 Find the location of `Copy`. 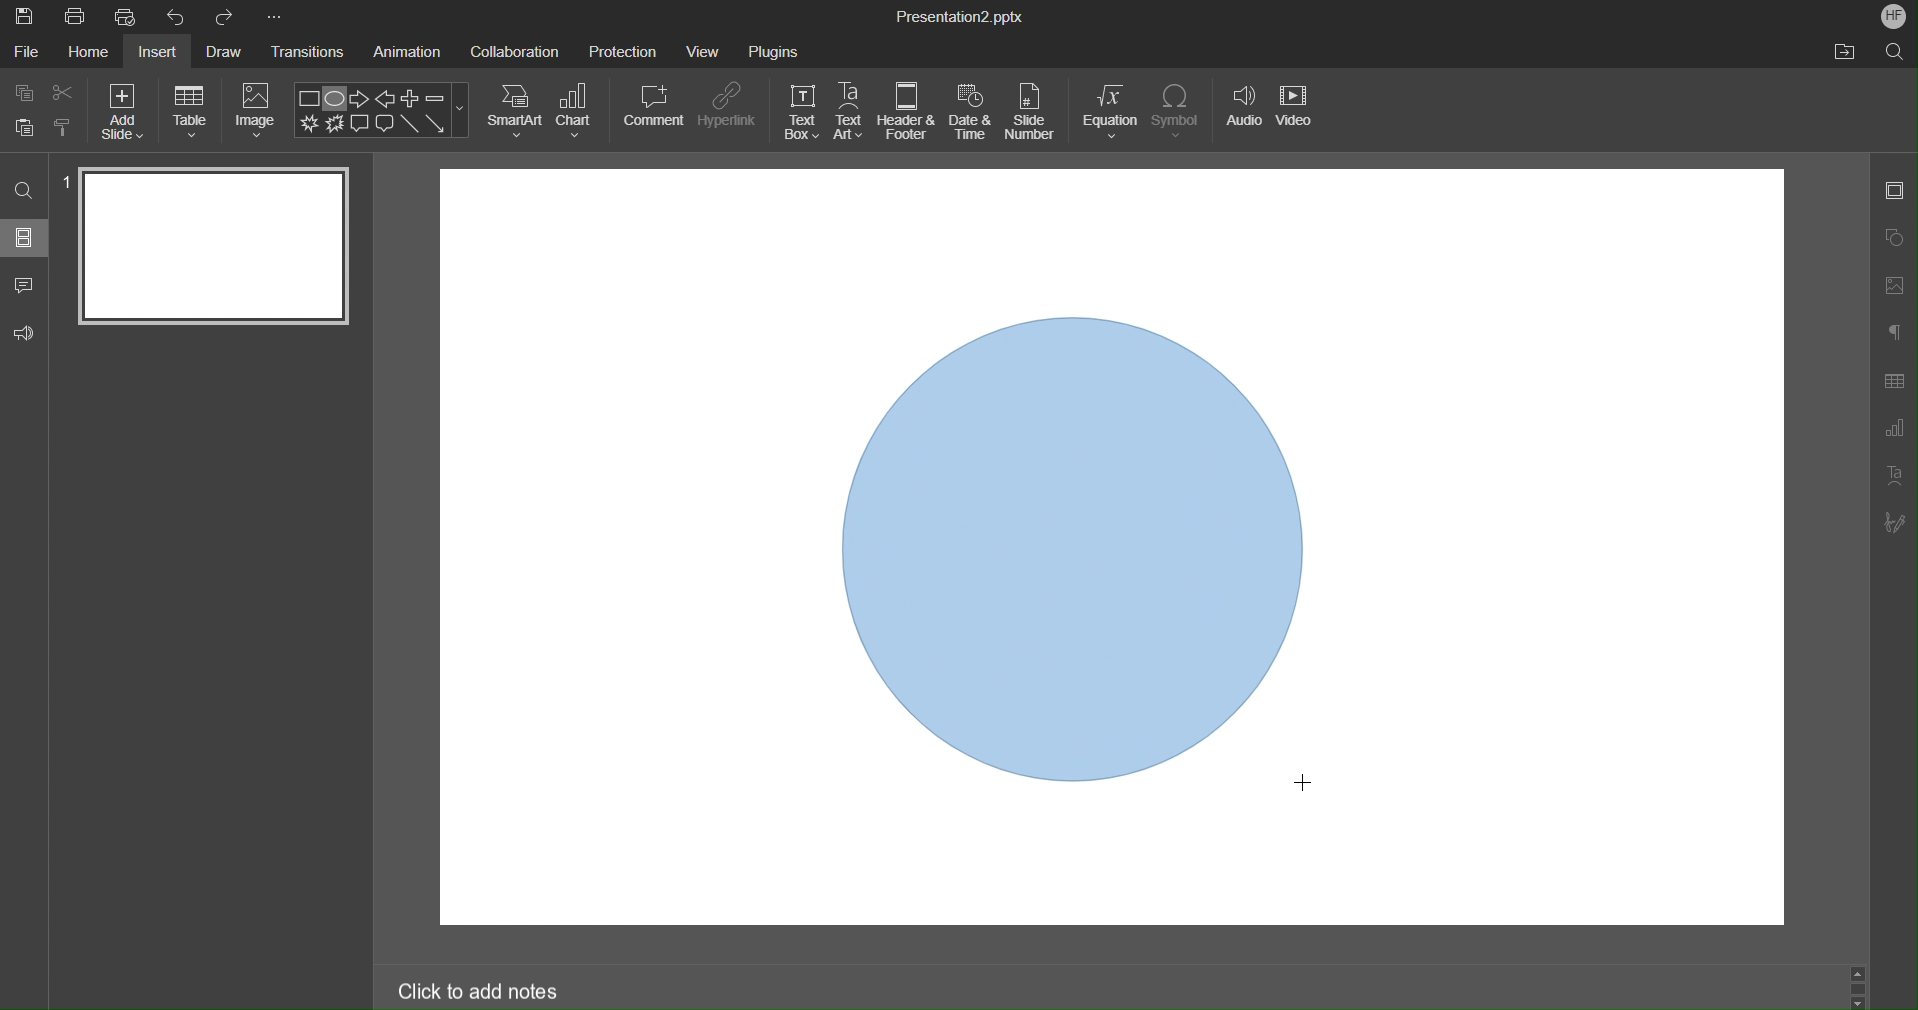

Copy is located at coordinates (22, 92).